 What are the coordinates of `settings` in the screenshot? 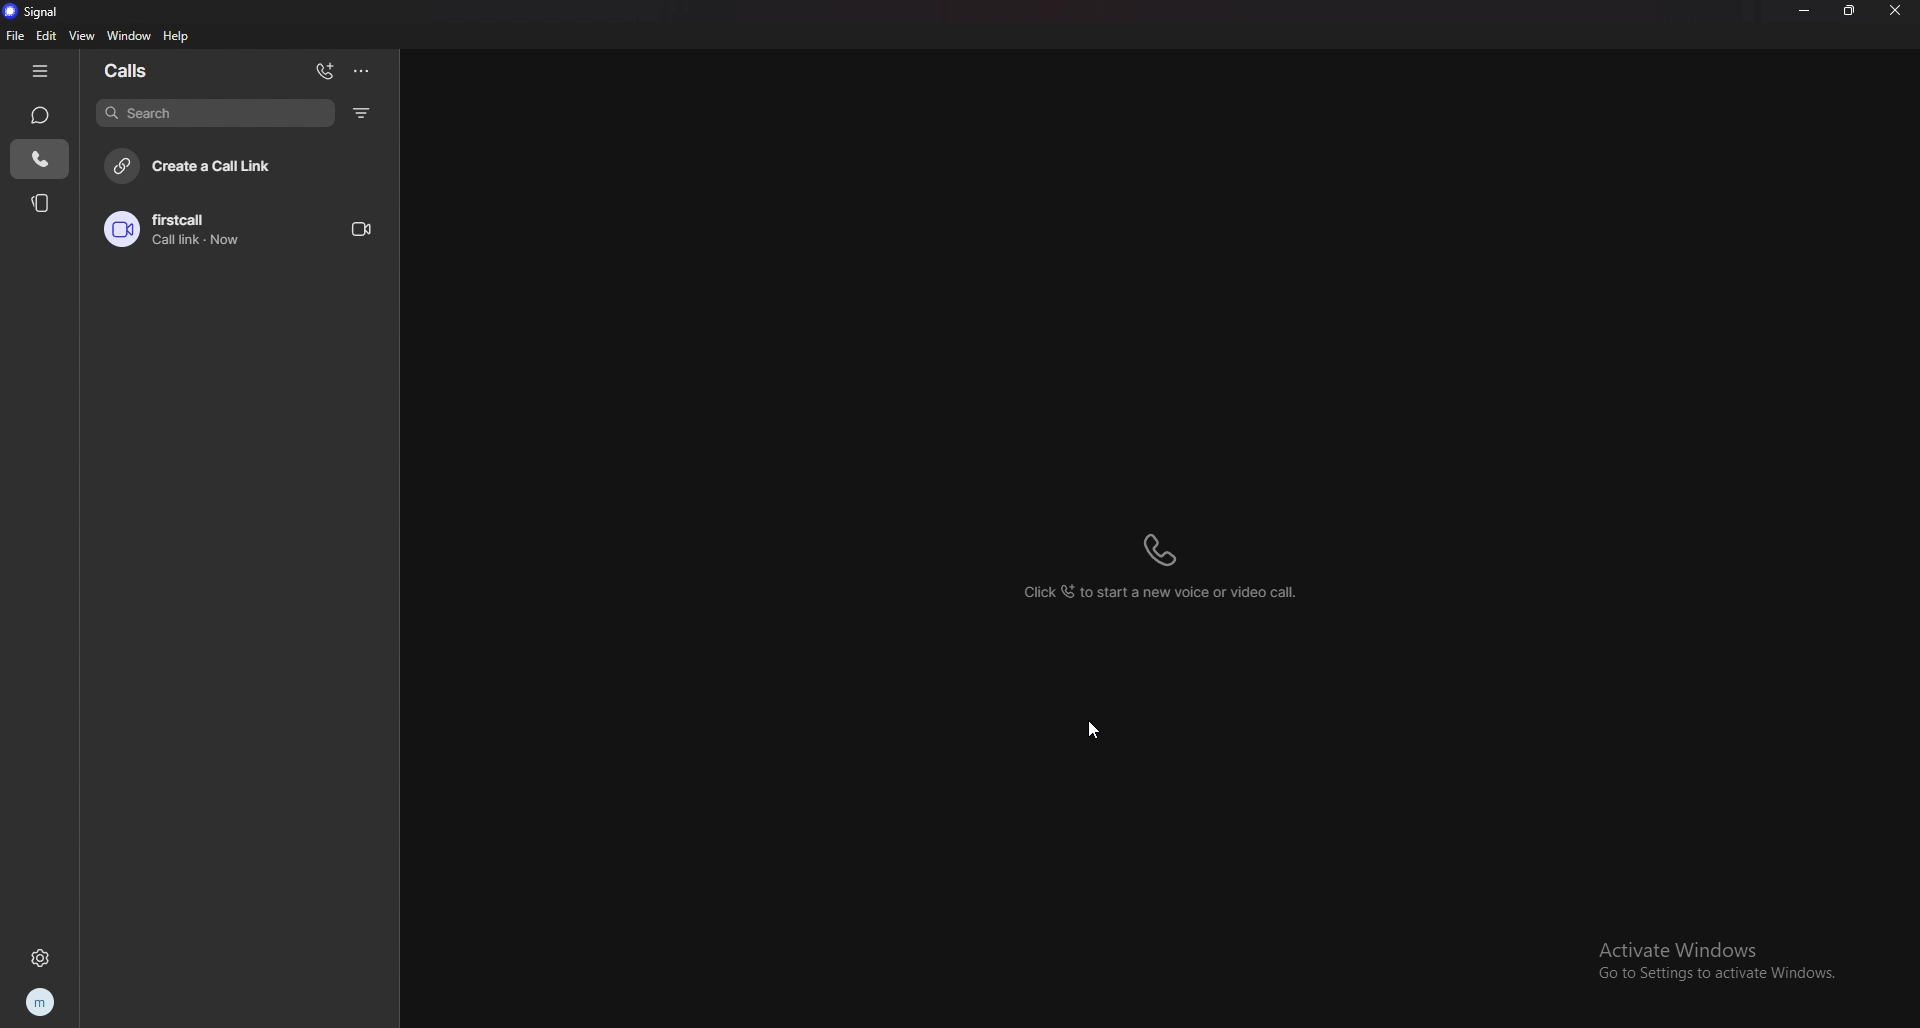 It's located at (40, 957).